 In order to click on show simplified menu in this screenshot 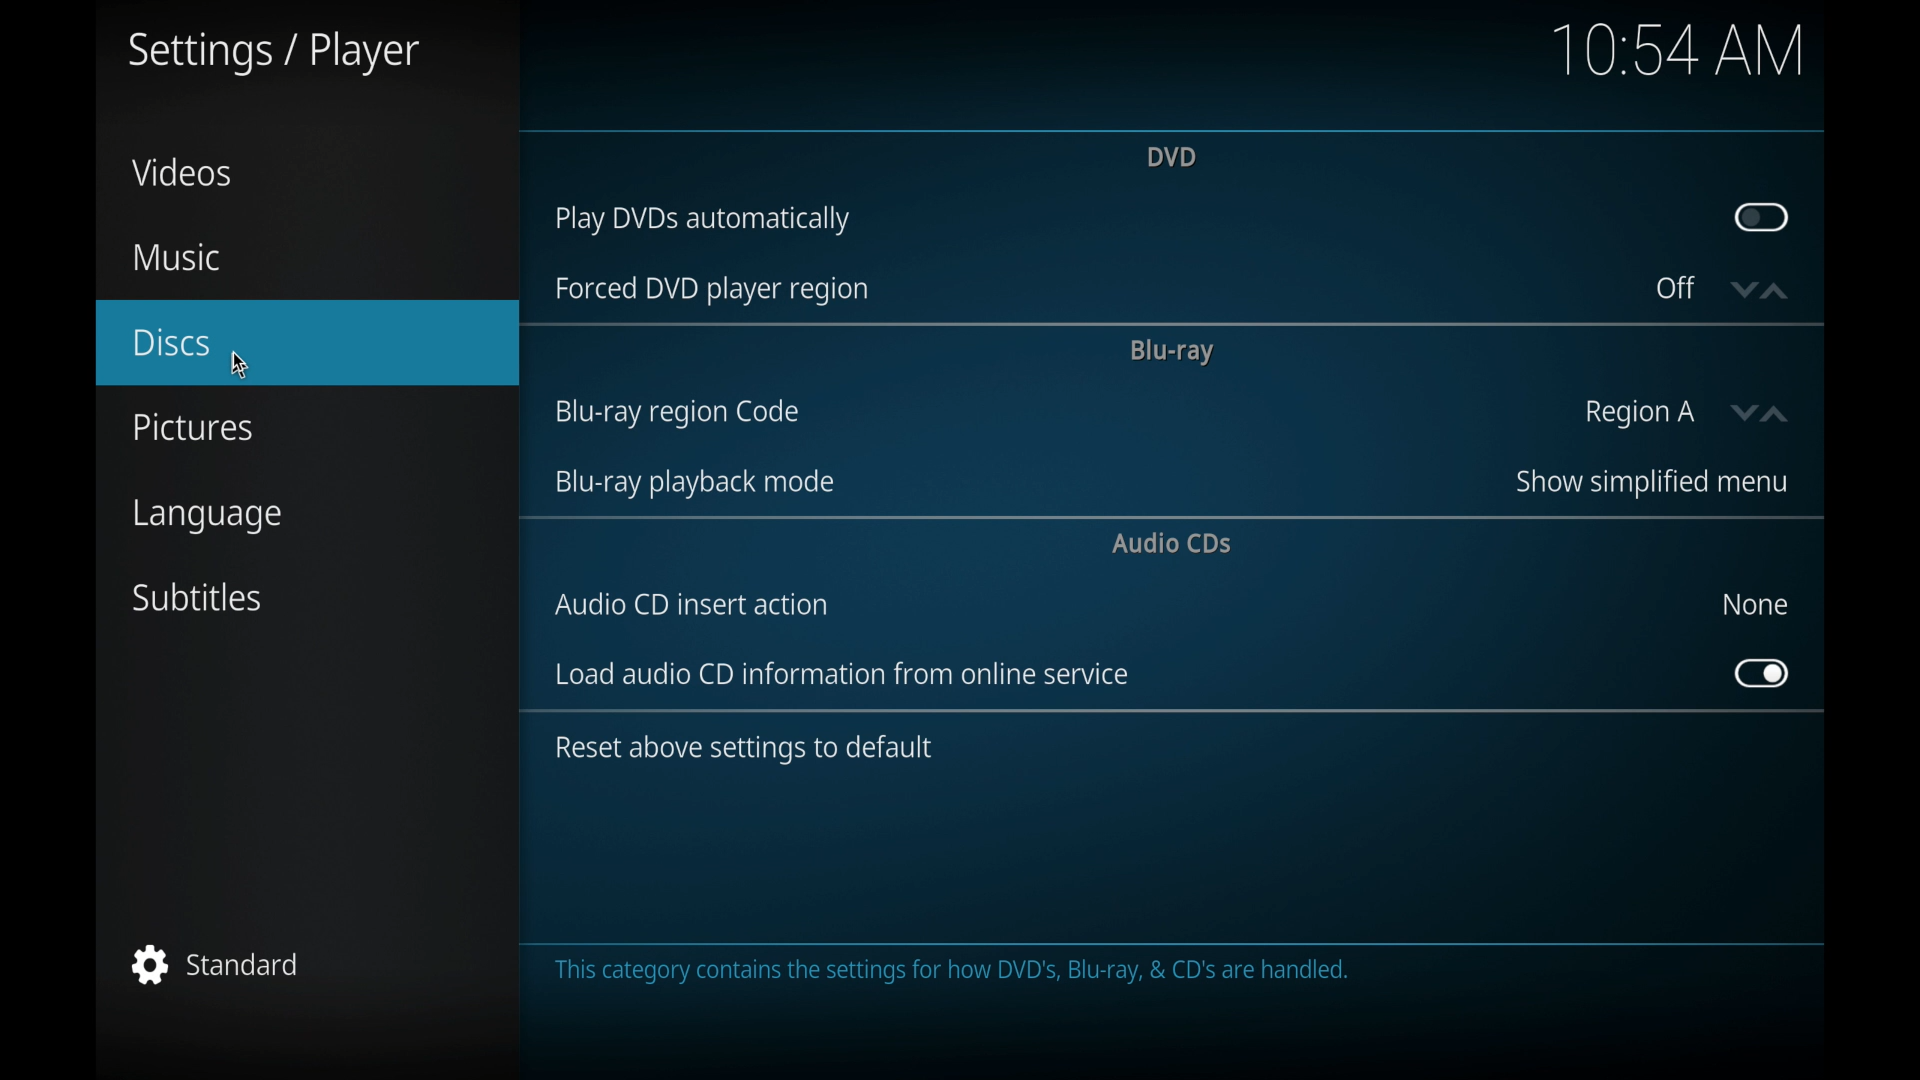, I will do `click(1649, 482)`.